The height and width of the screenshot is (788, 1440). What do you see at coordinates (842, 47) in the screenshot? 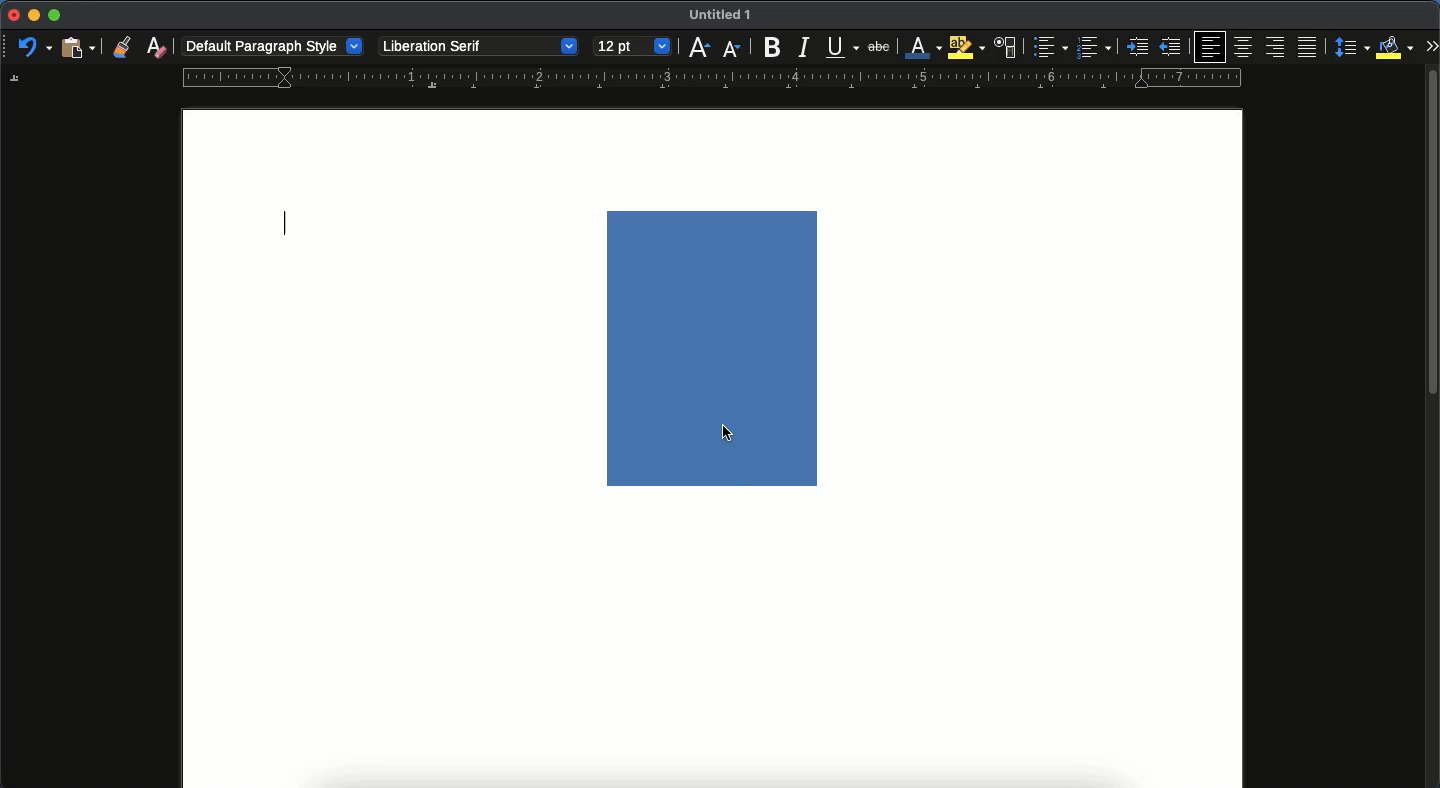
I see `underline` at bounding box center [842, 47].